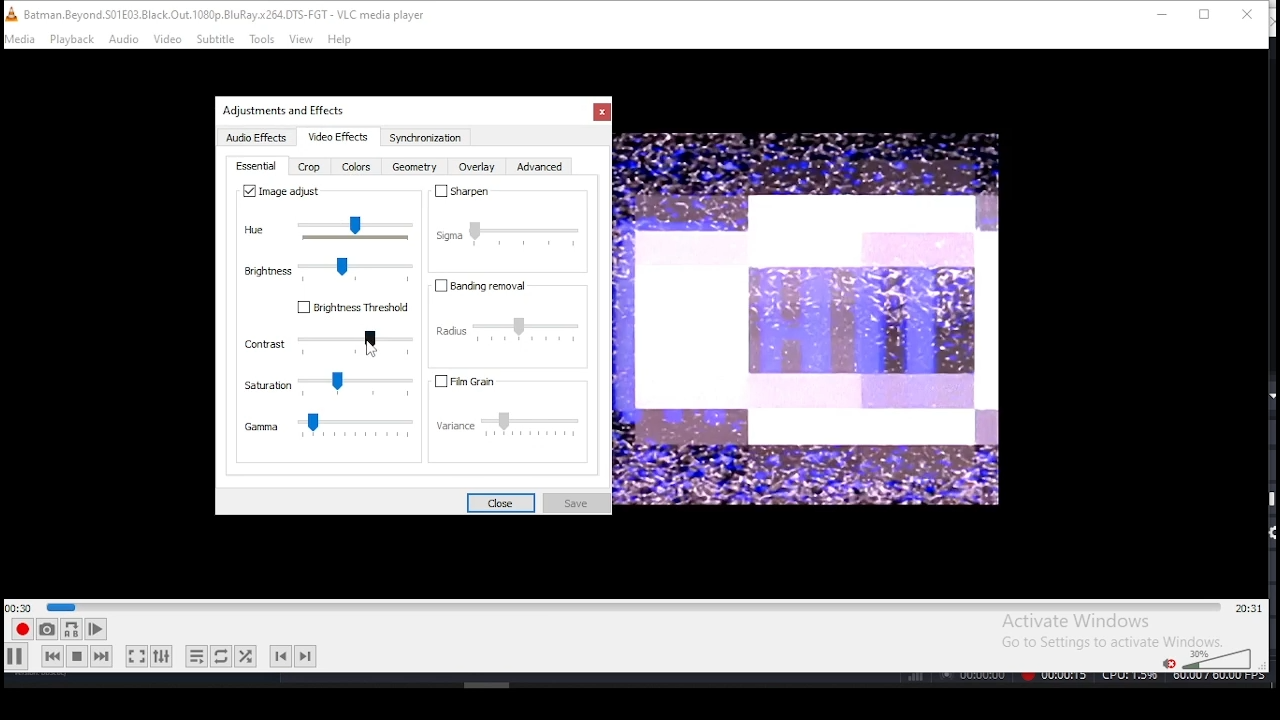 This screenshot has width=1280, height=720. Describe the element at coordinates (216, 40) in the screenshot. I see `subtitle` at that location.